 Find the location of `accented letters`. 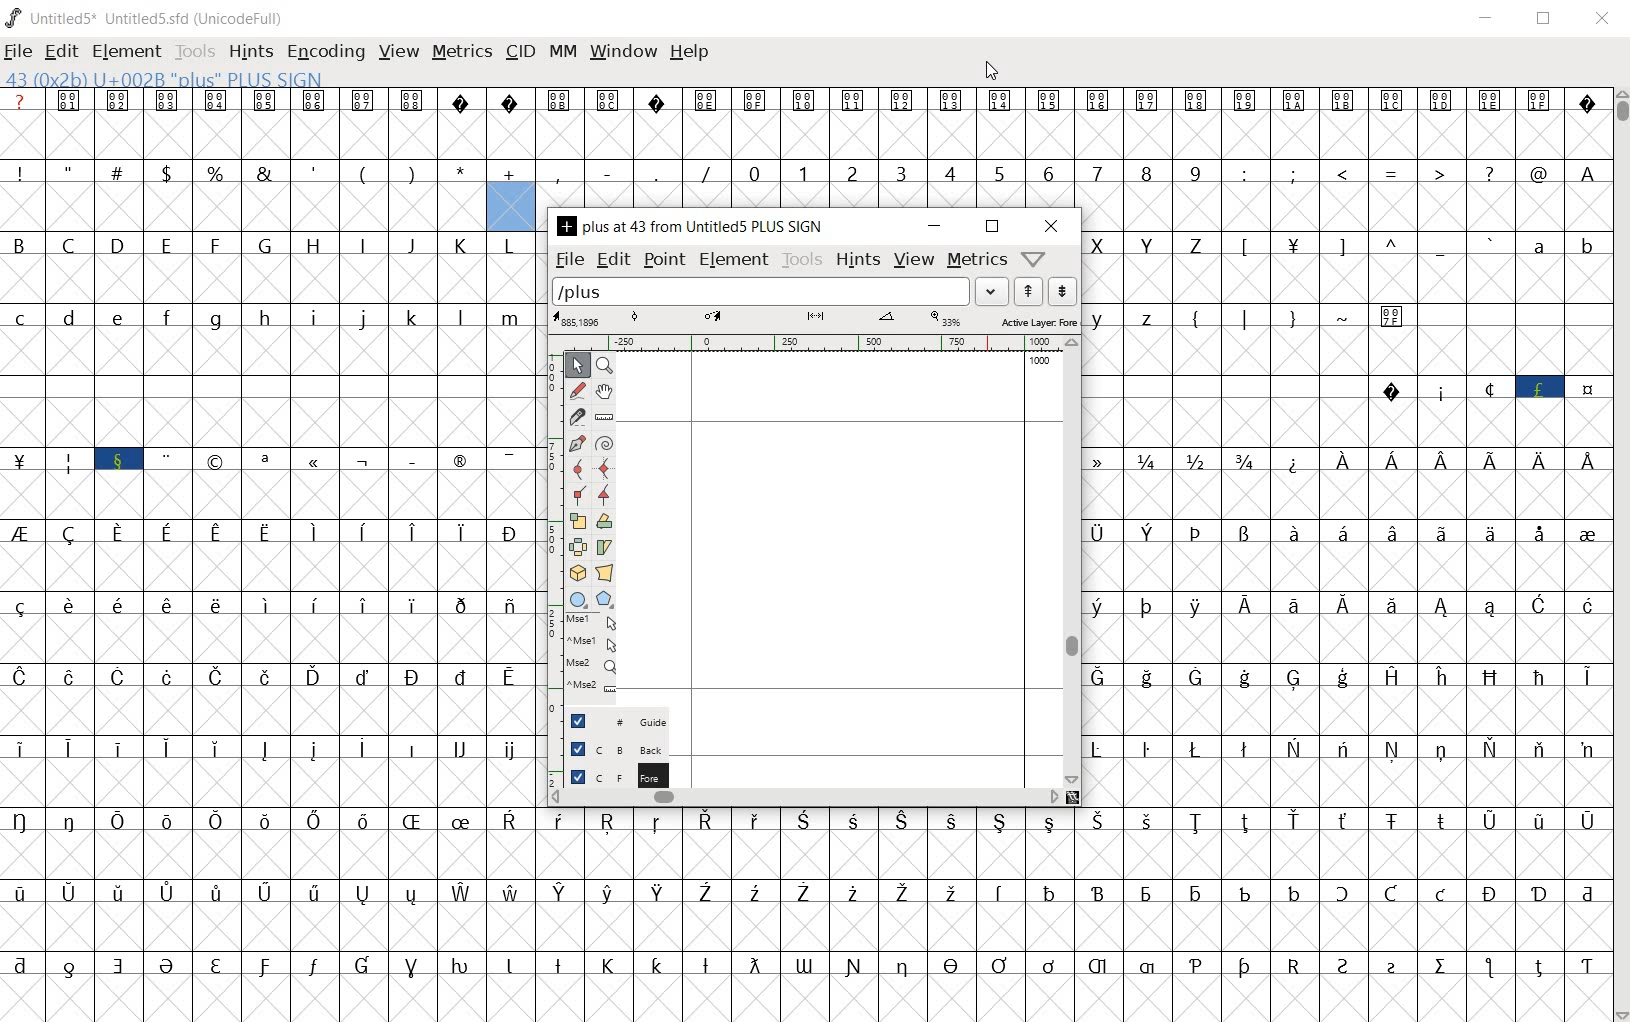

accented letters is located at coordinates (291, 698).